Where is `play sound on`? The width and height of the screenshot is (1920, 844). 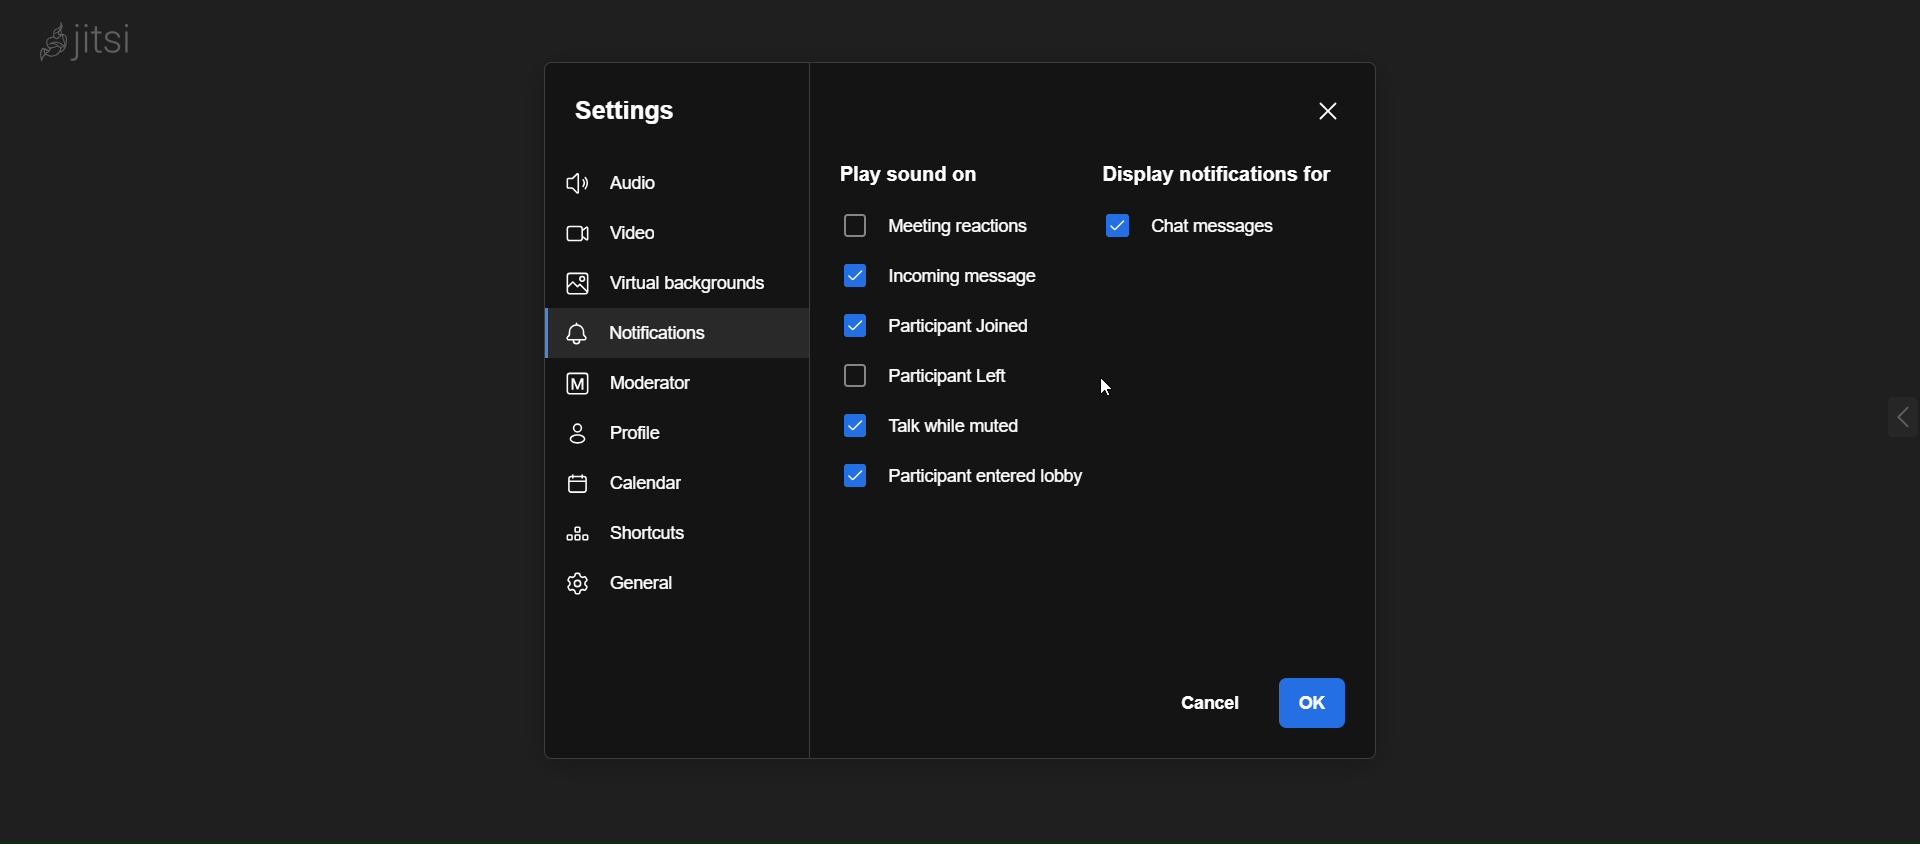
play sound on is located at coordinates (910, 174).